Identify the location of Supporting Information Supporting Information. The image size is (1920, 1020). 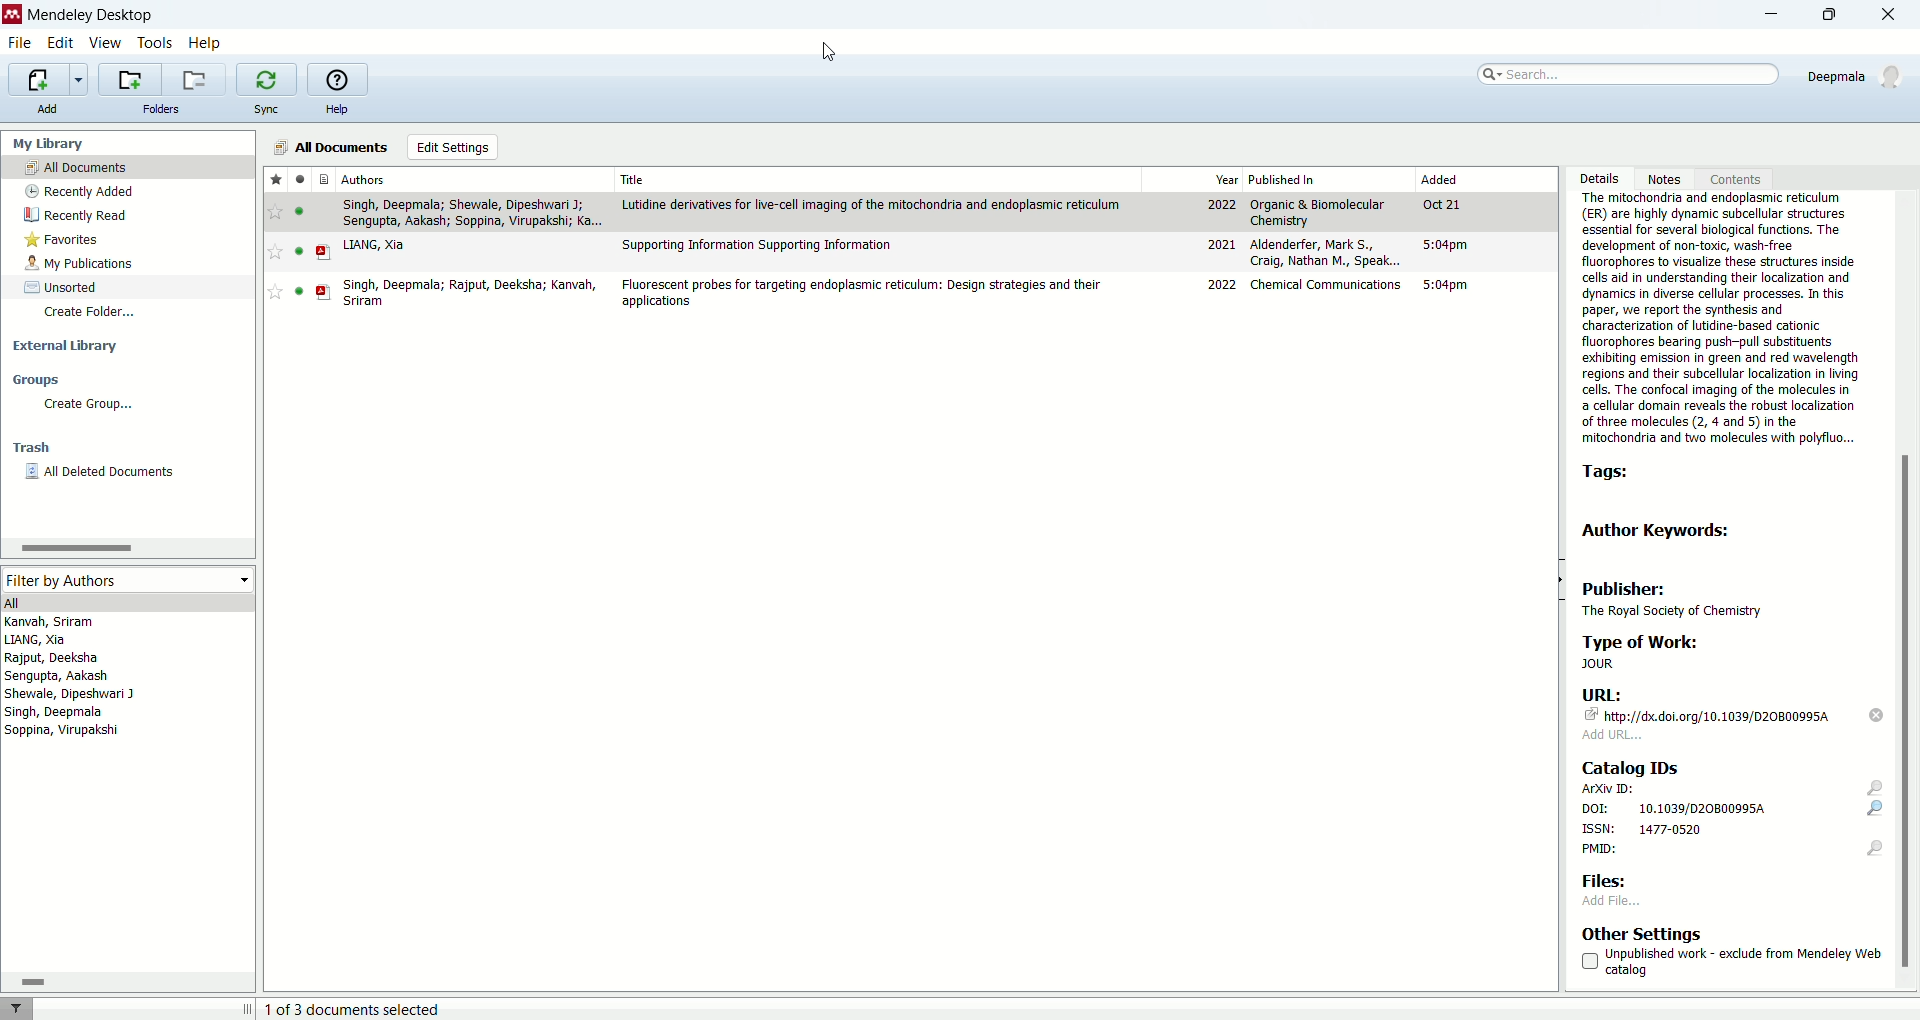
(758, 246).